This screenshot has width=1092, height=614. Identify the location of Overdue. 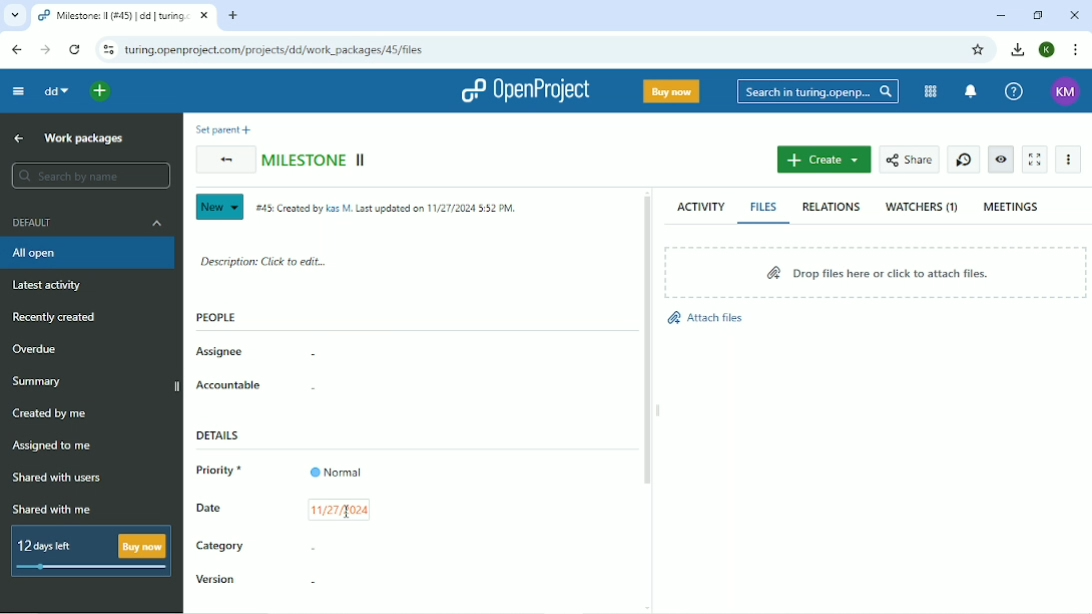
(38, 349).